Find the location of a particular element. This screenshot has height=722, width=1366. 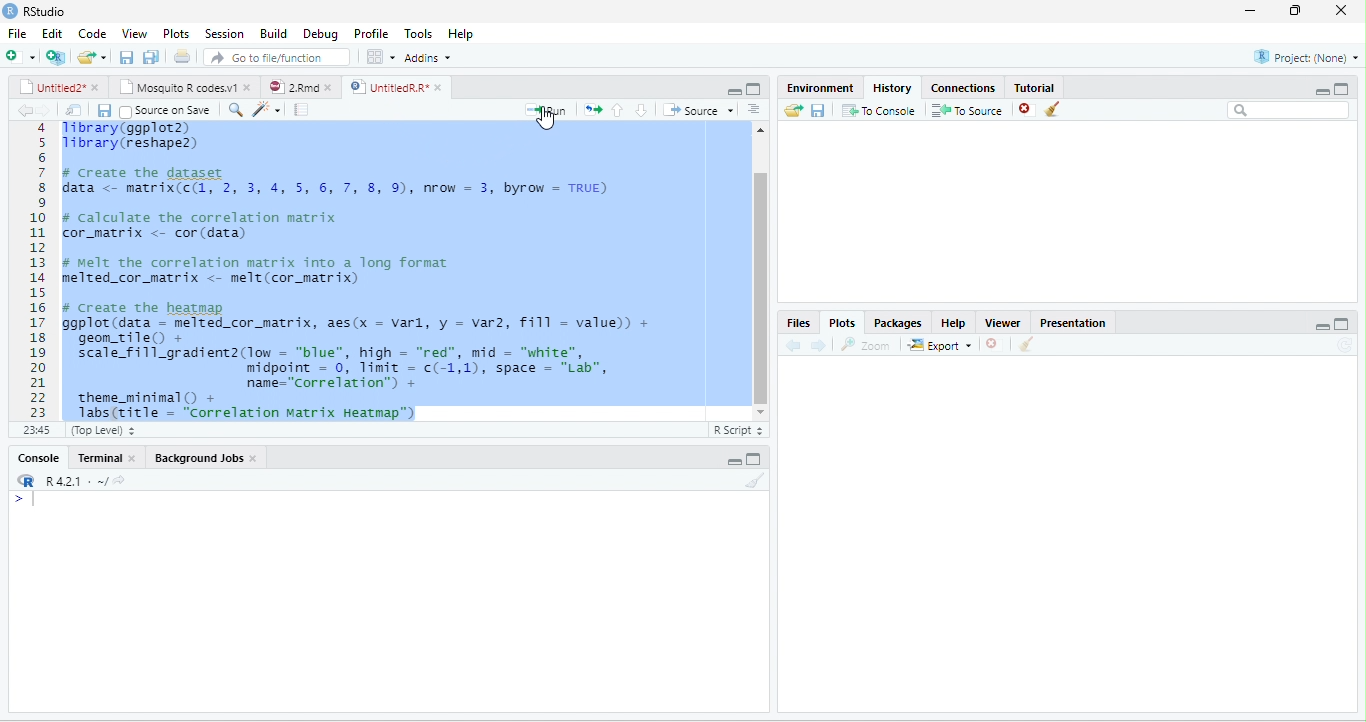

debug is located at coordinates (321, 35).